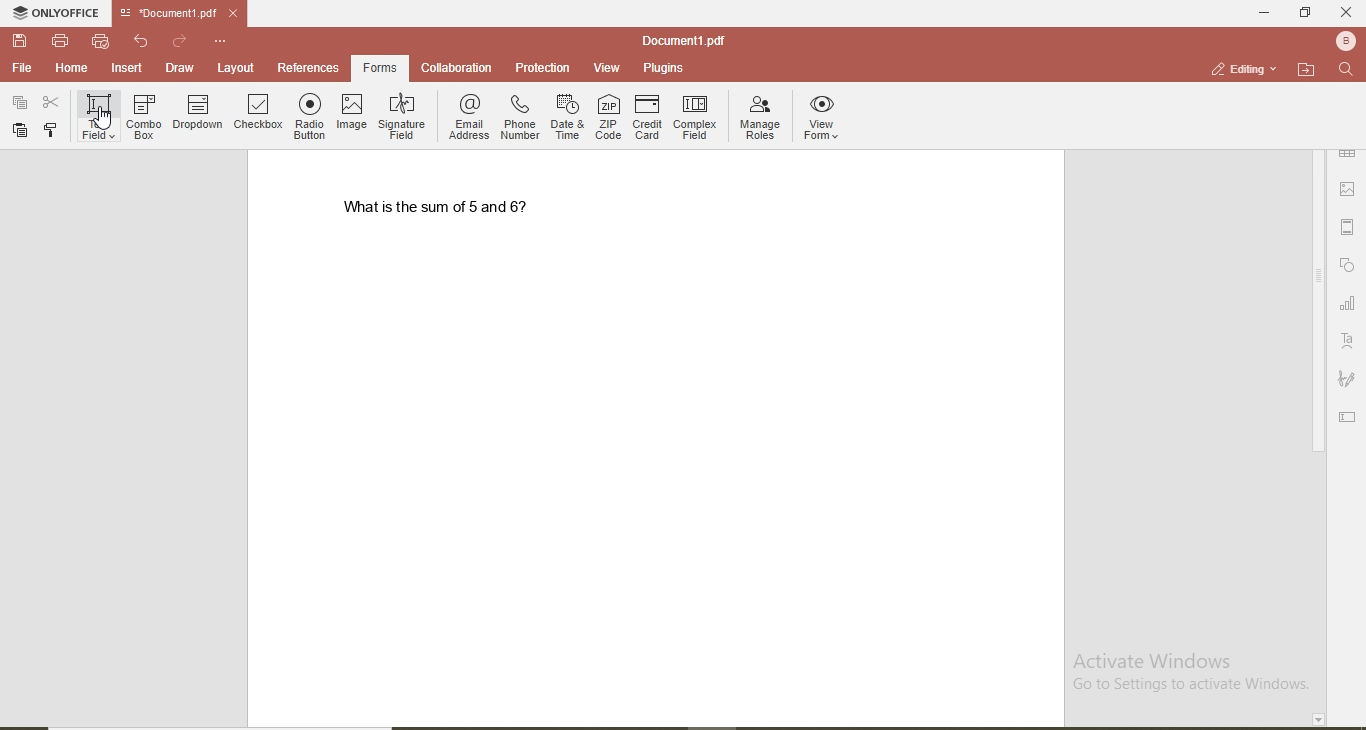 The height and width of the screenshot is (730, 1366). What do you see at coordinates (1319, 305) in the screenshot?
I see `scroll bar` at bounding box center [1319, 305].